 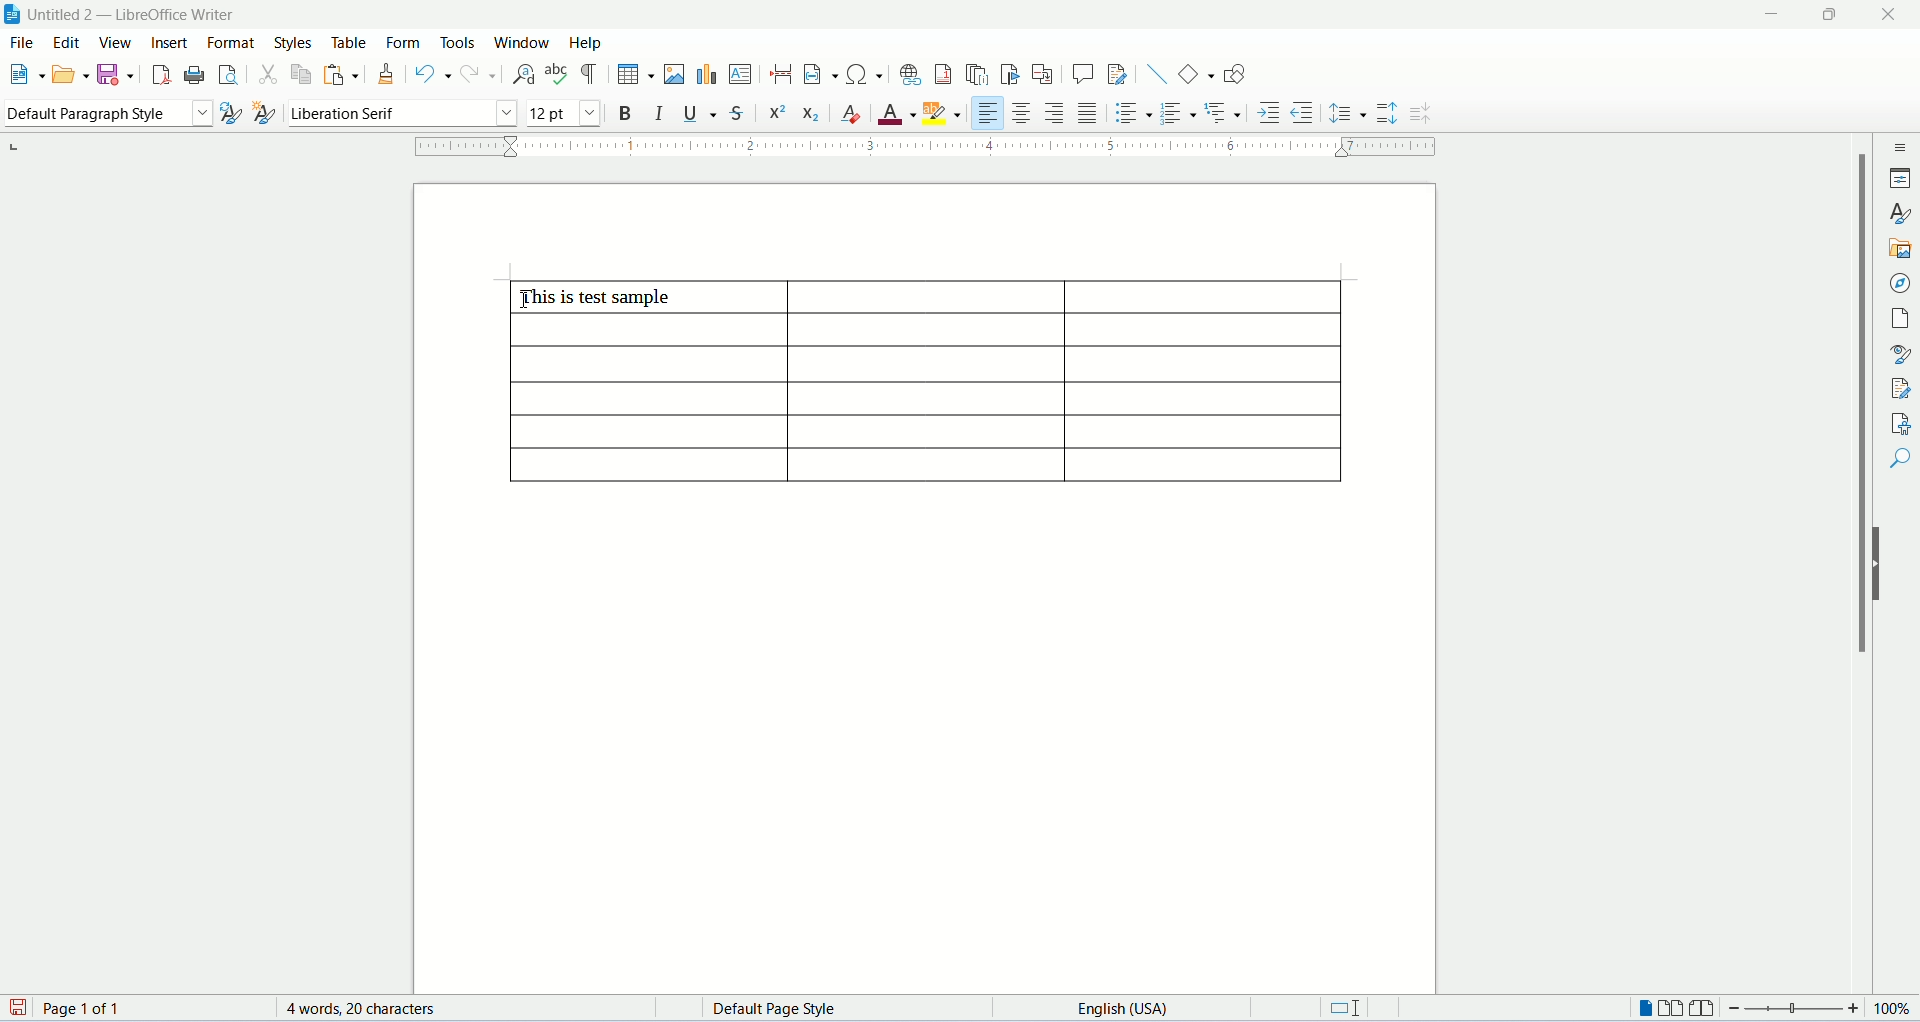 I want to click on strikethrough, so click(x=734, y=114).